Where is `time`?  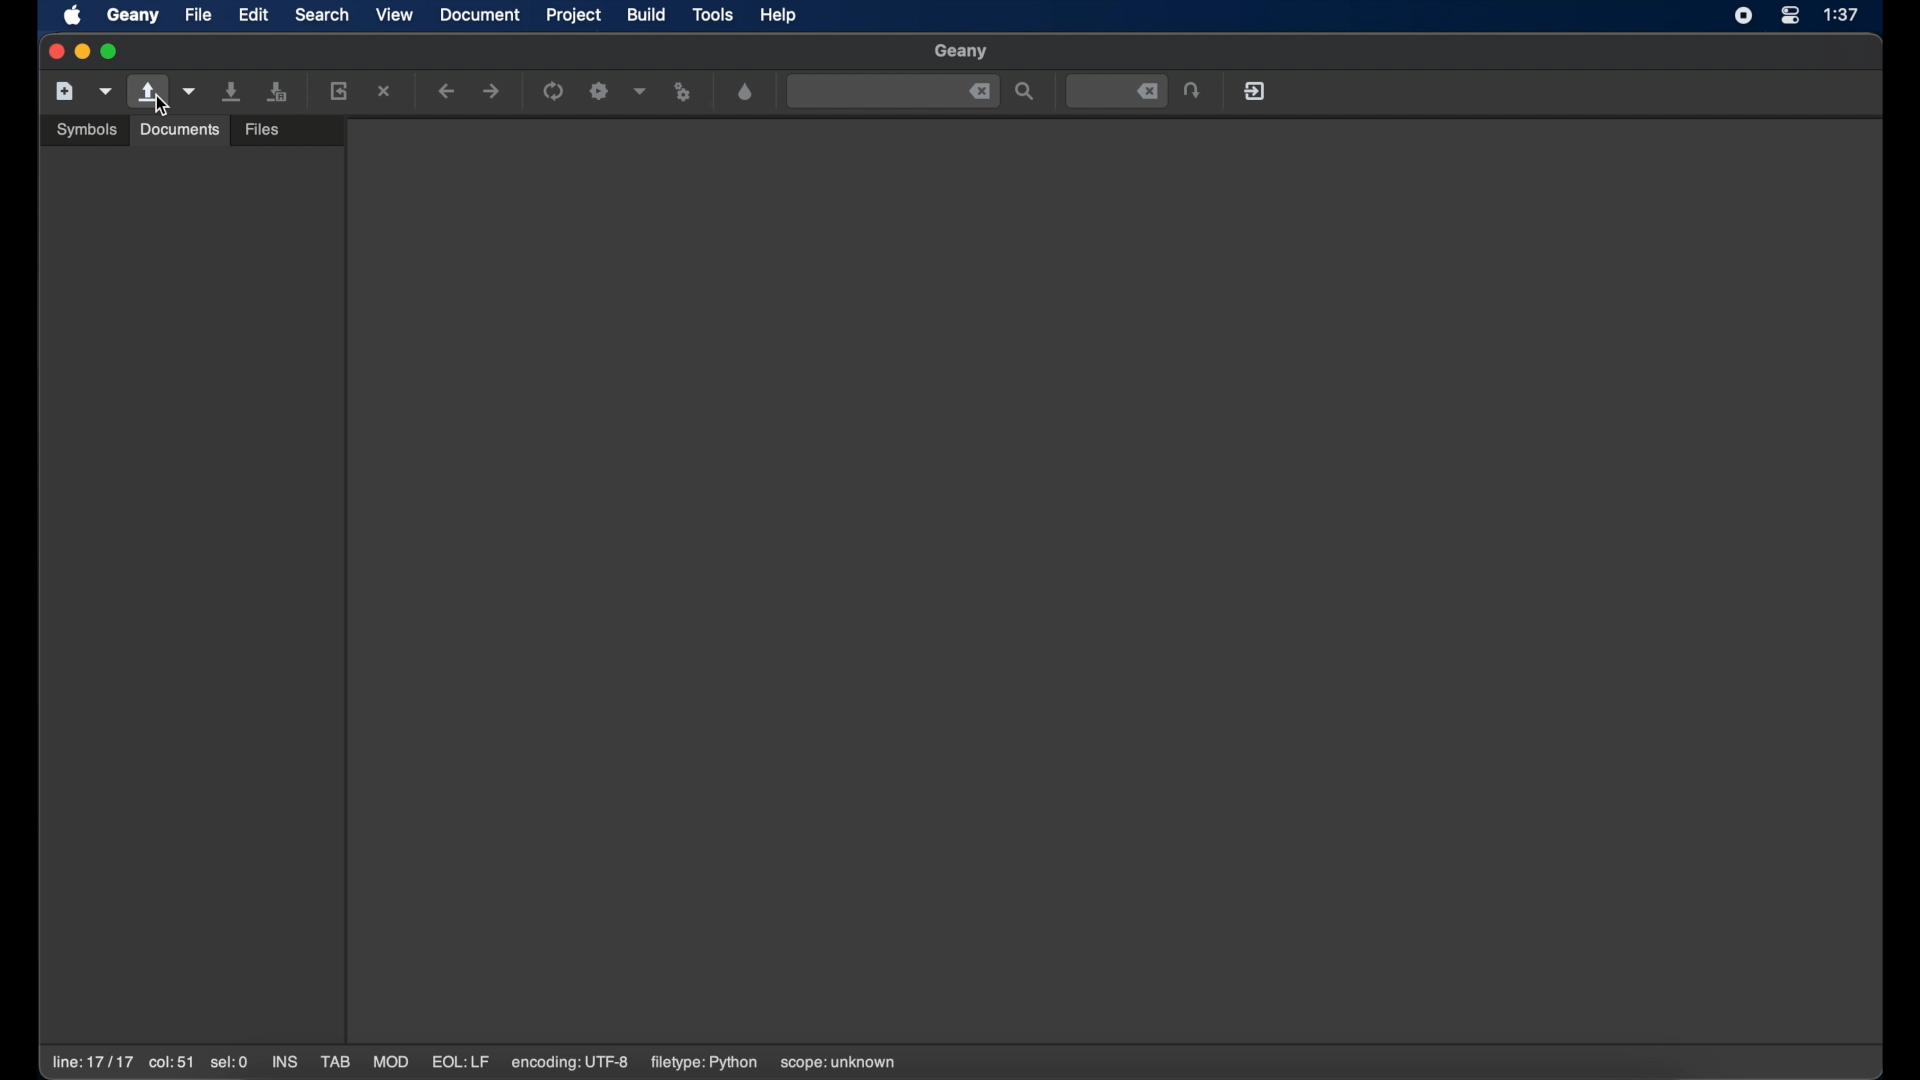
time is located at coordinates (1843, 15).